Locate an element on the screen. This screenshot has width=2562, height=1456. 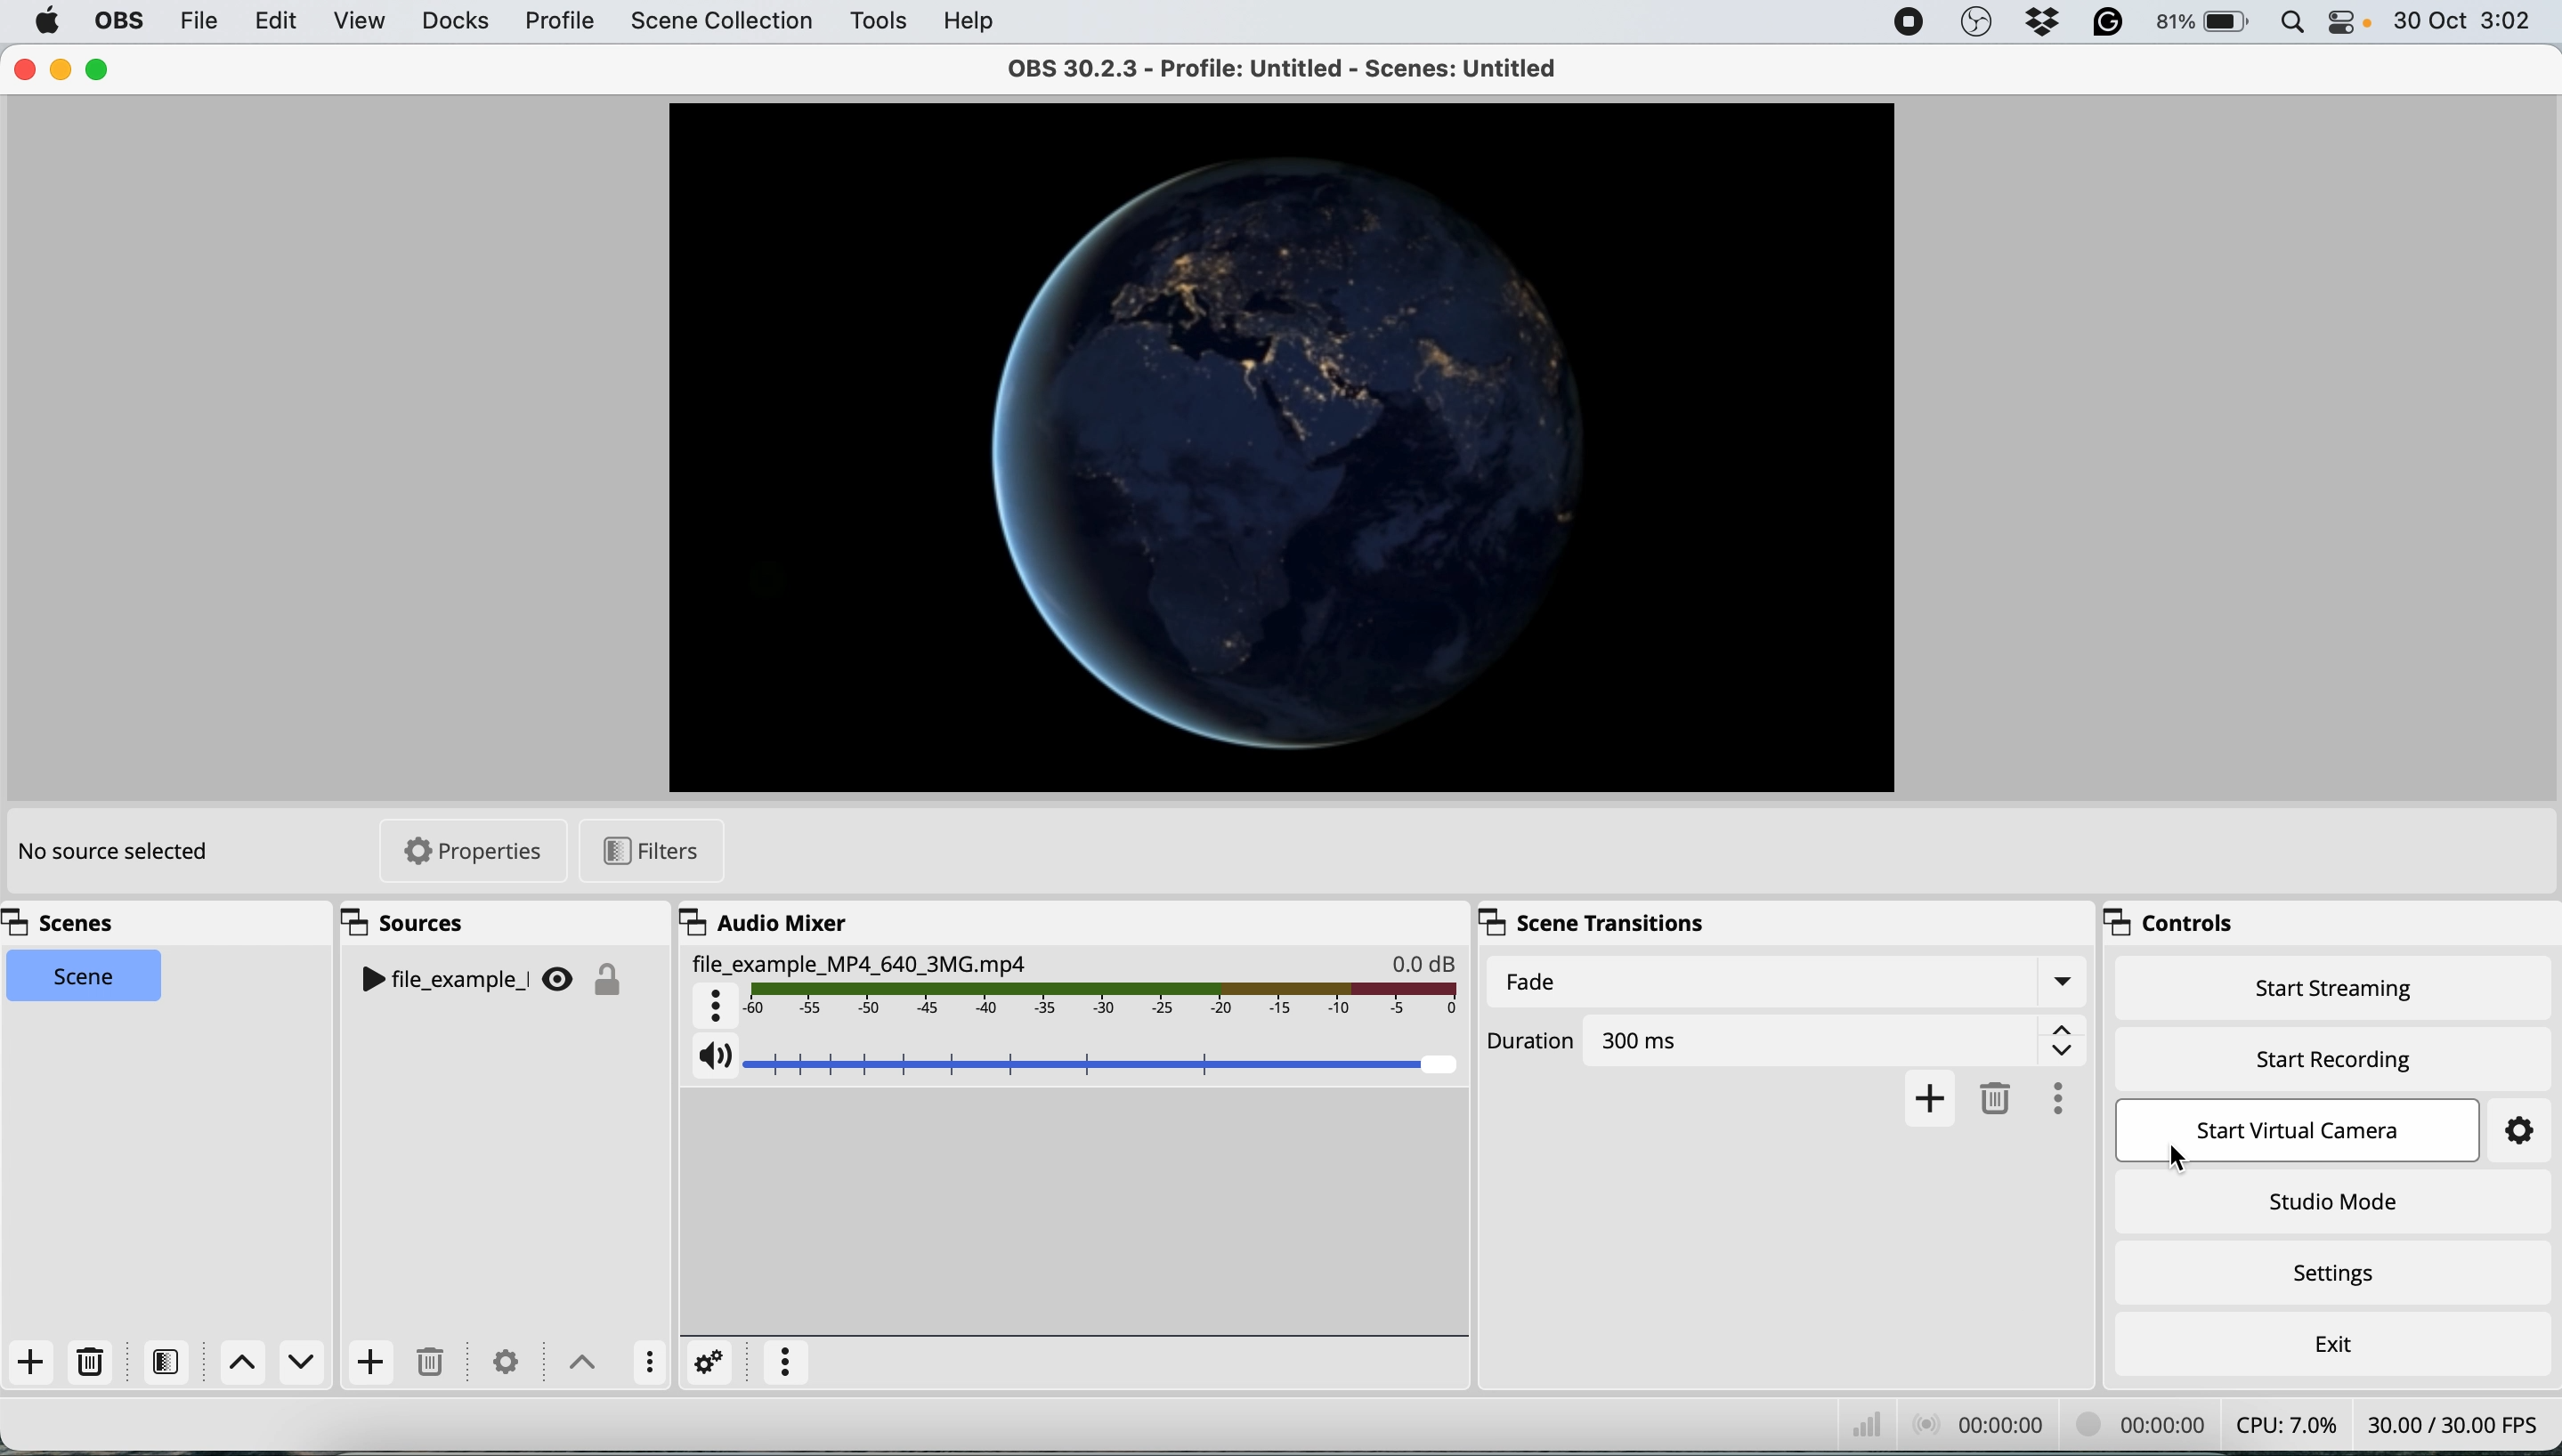
video recording timestamp is located at coordinates (2137, 1423).